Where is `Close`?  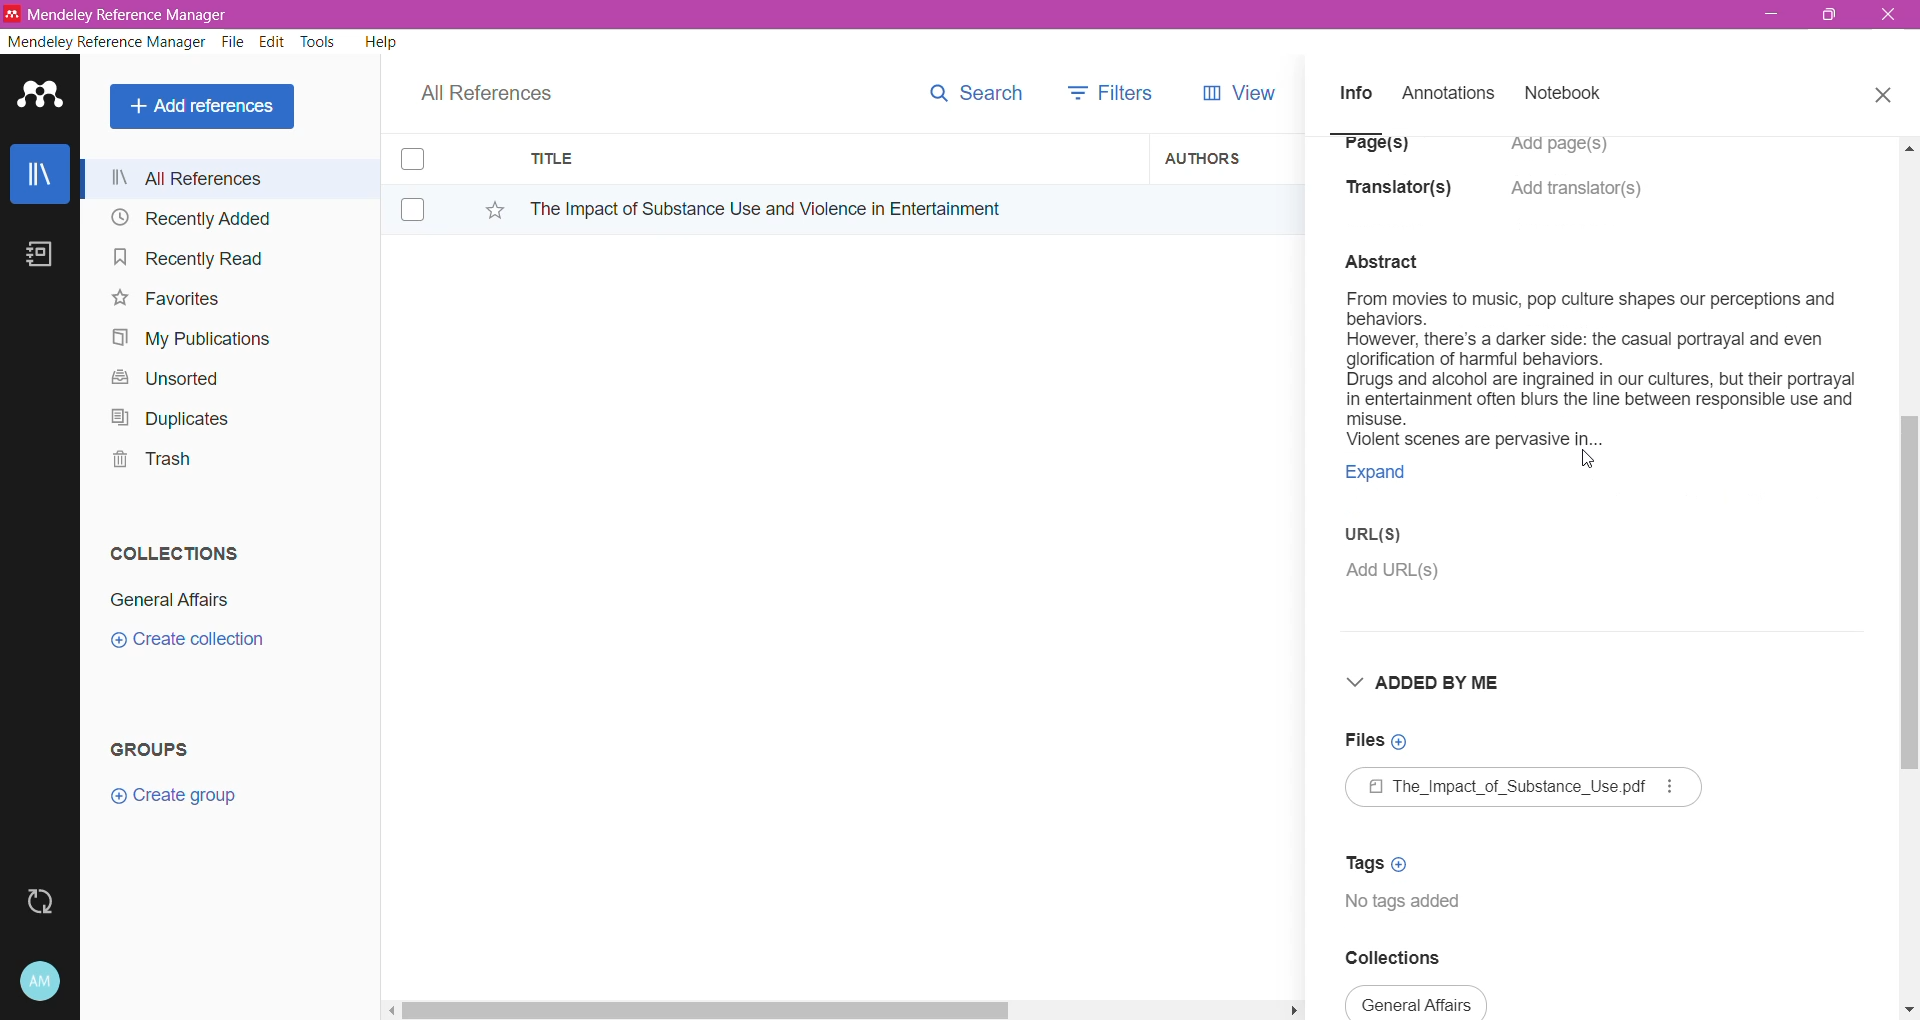 Close is located at coordinates (1890, 16).